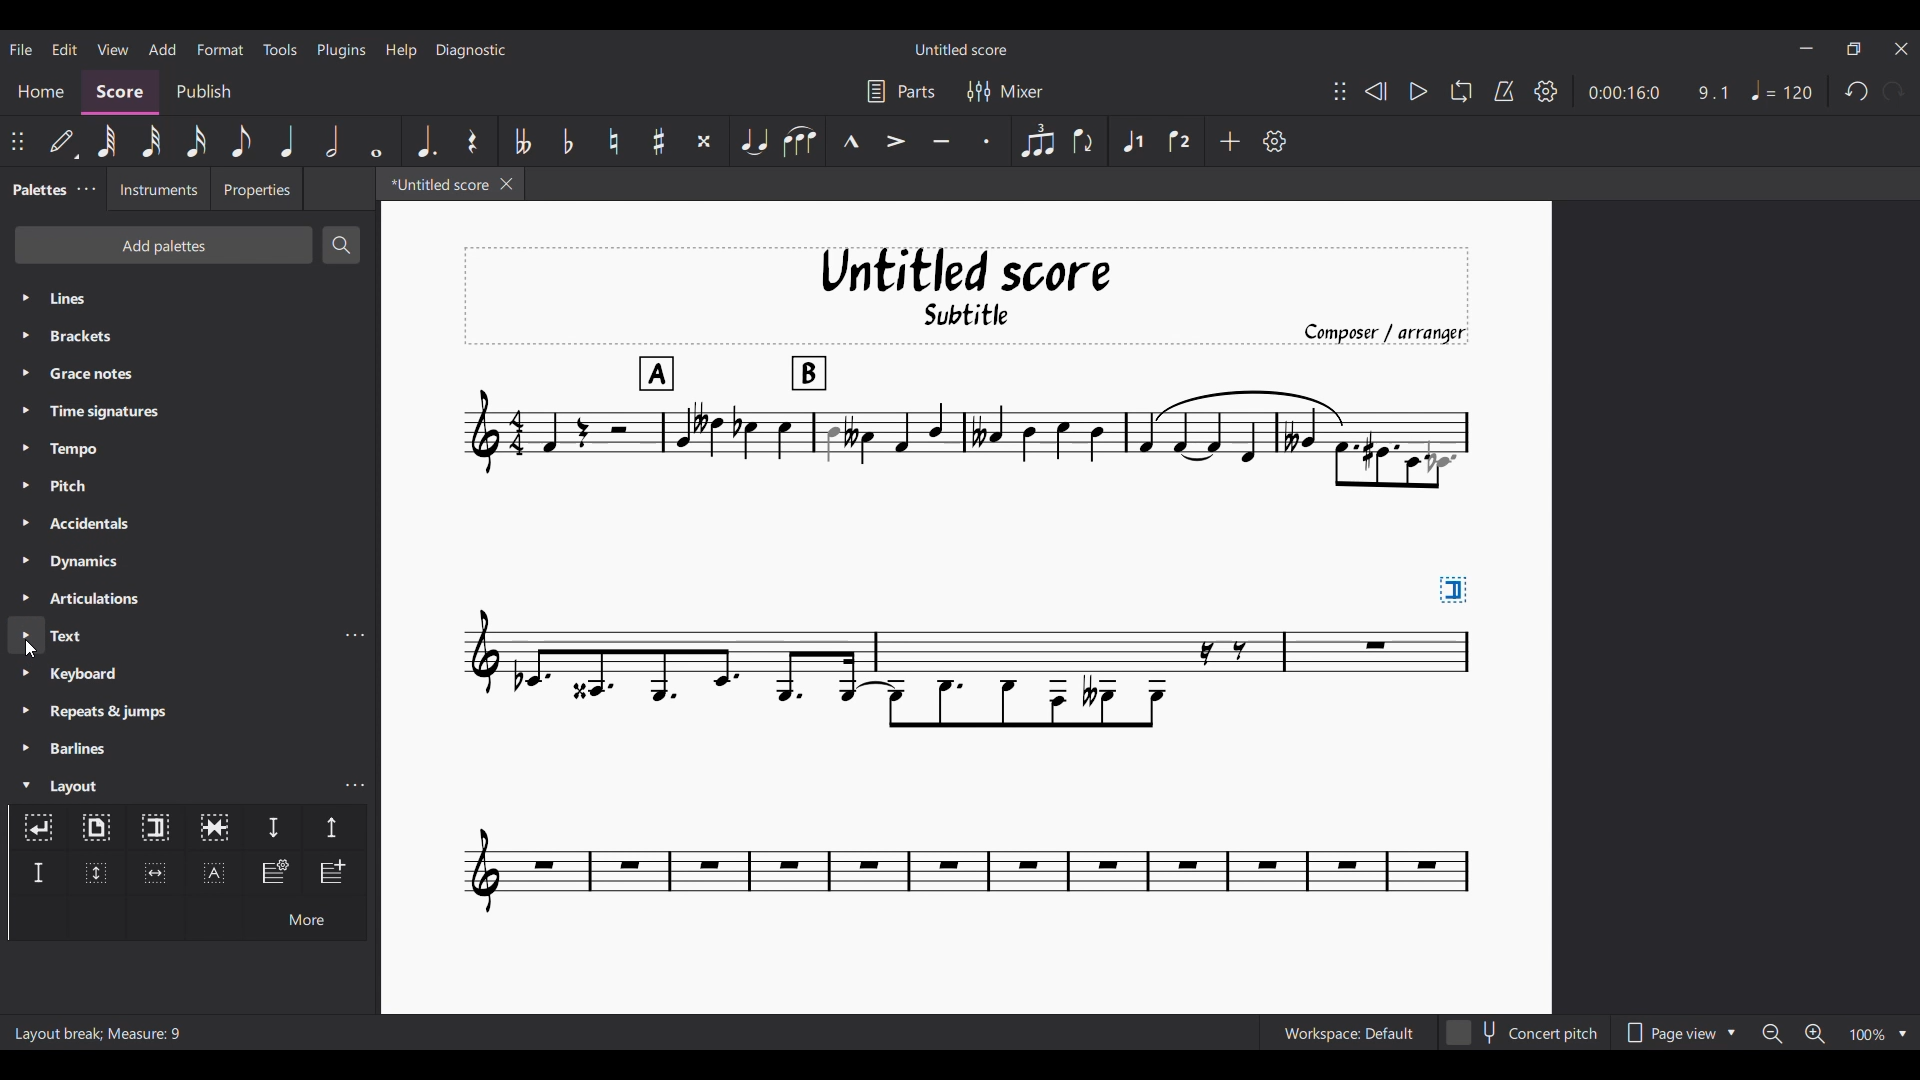 This screenshot has height=1080, width=1920. I want to click on Customize settings, so click(1275, 141).